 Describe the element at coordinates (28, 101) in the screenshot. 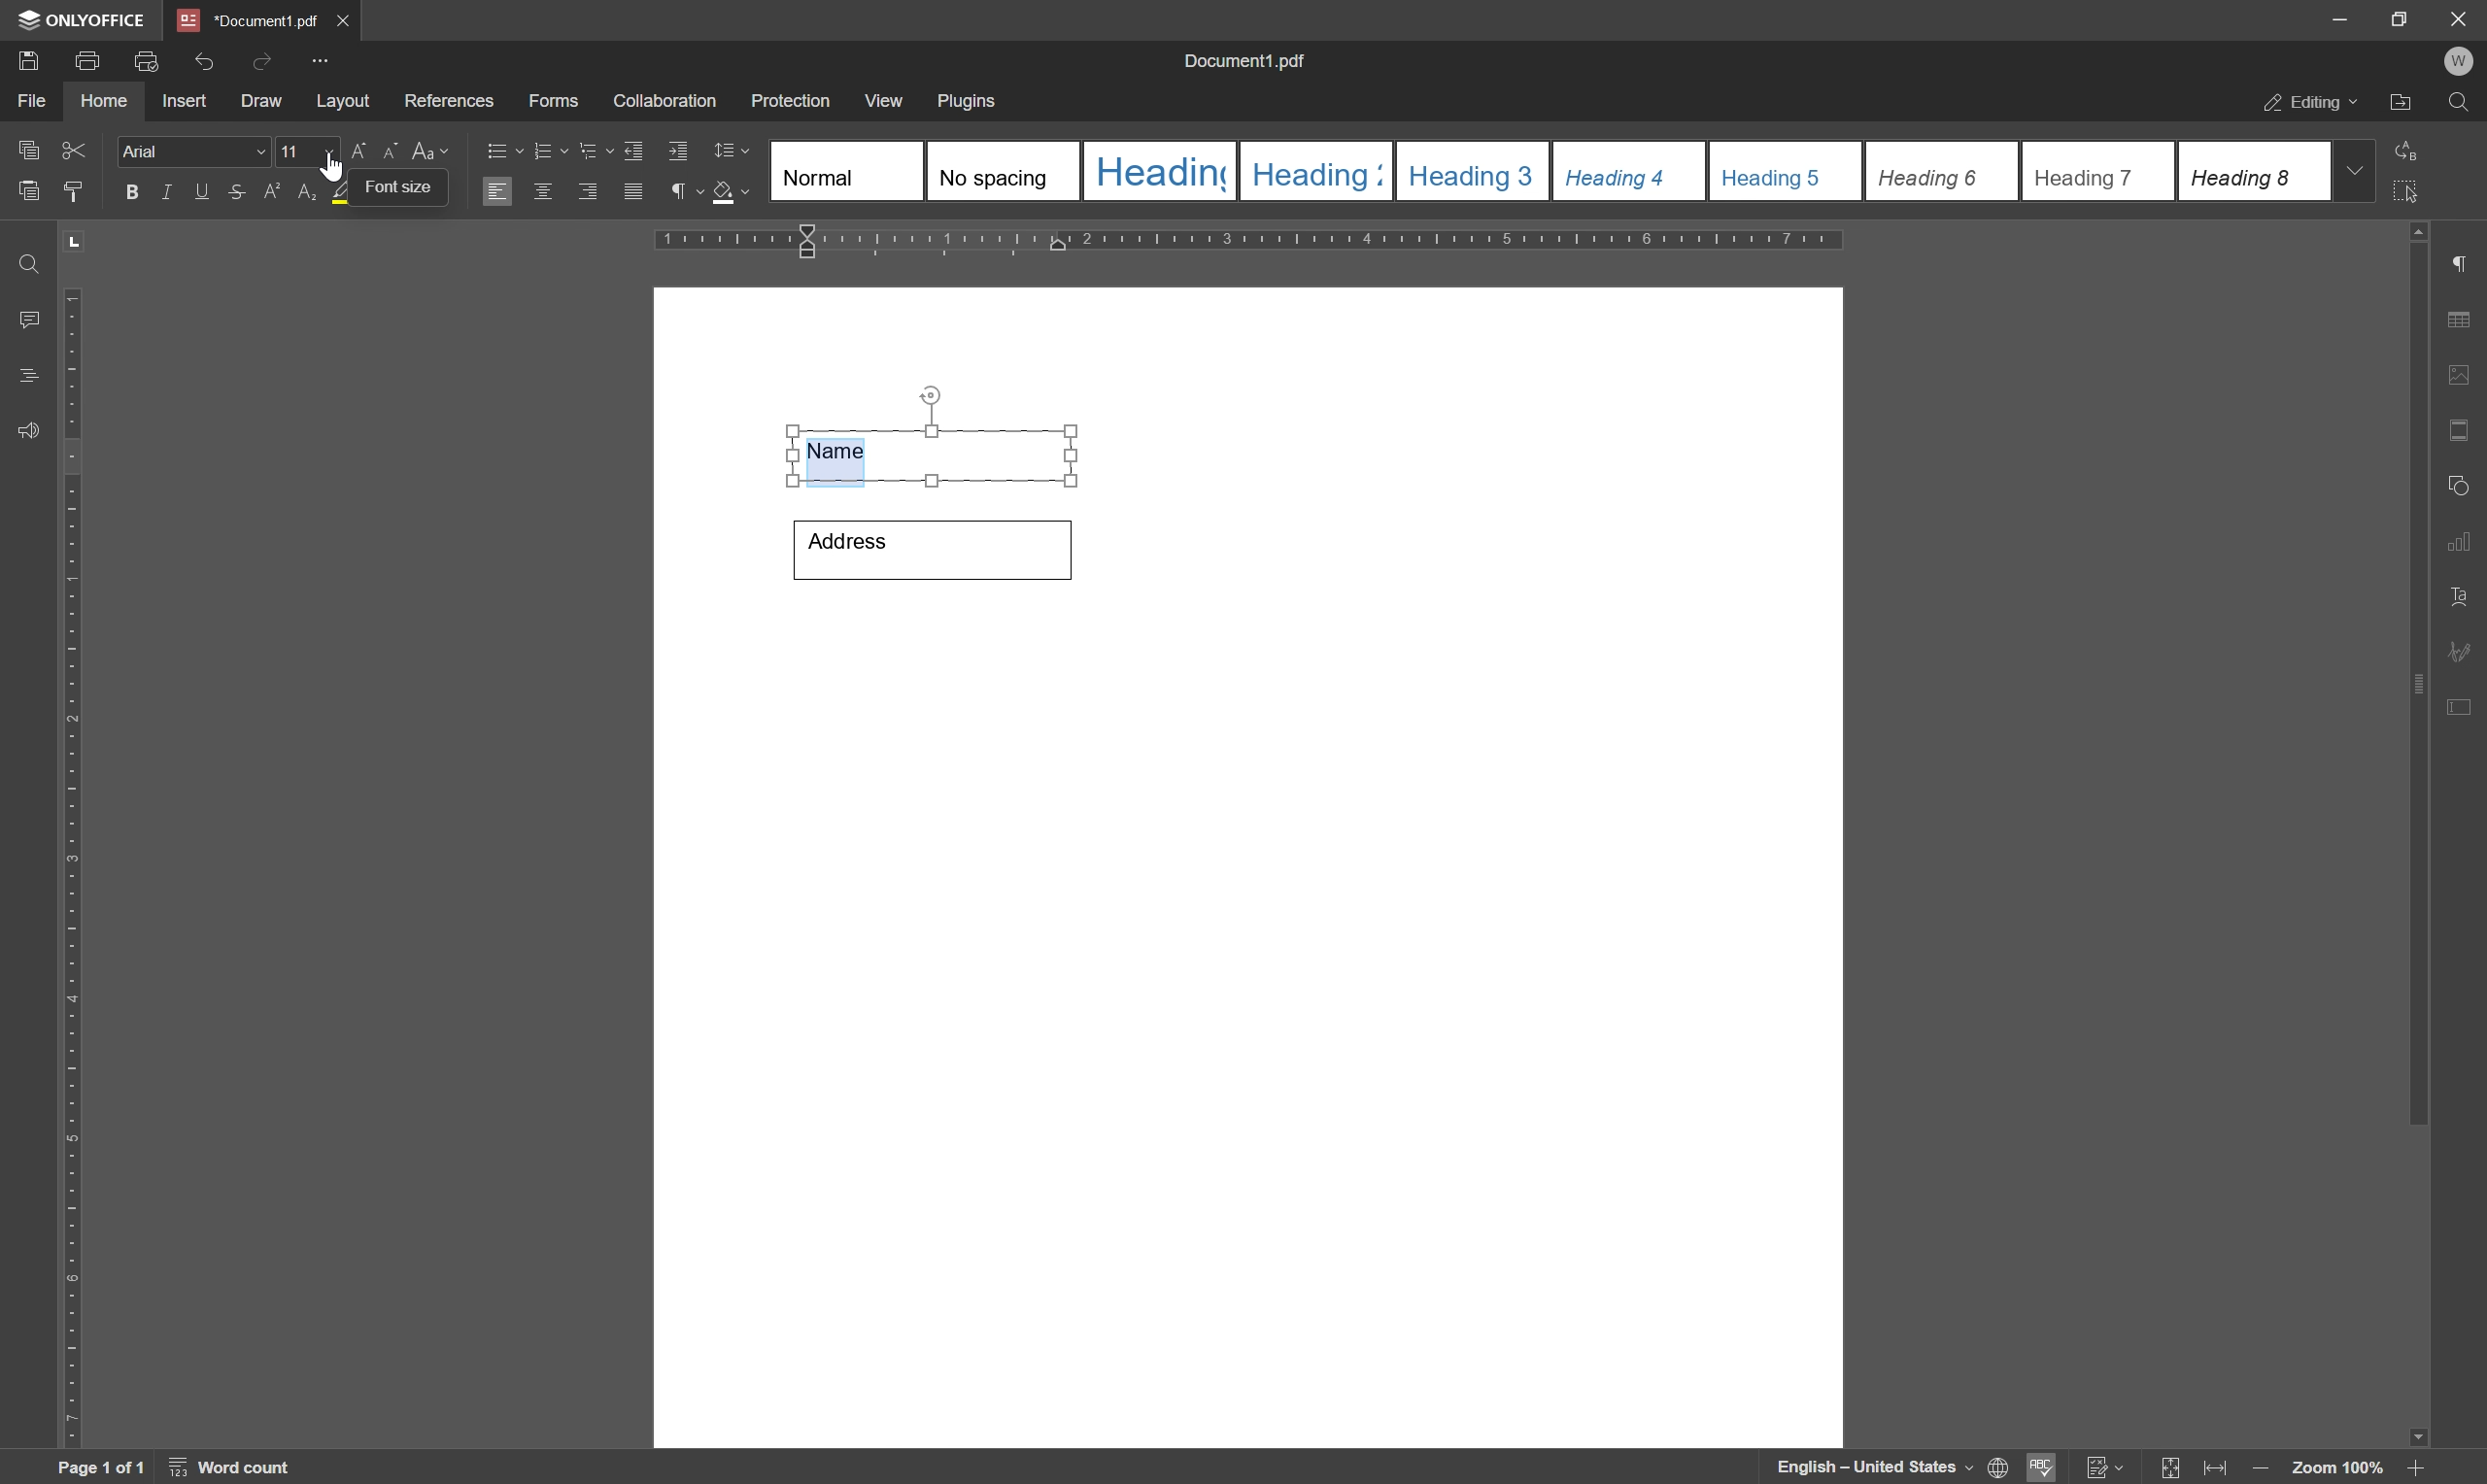

I see `file` at that location.